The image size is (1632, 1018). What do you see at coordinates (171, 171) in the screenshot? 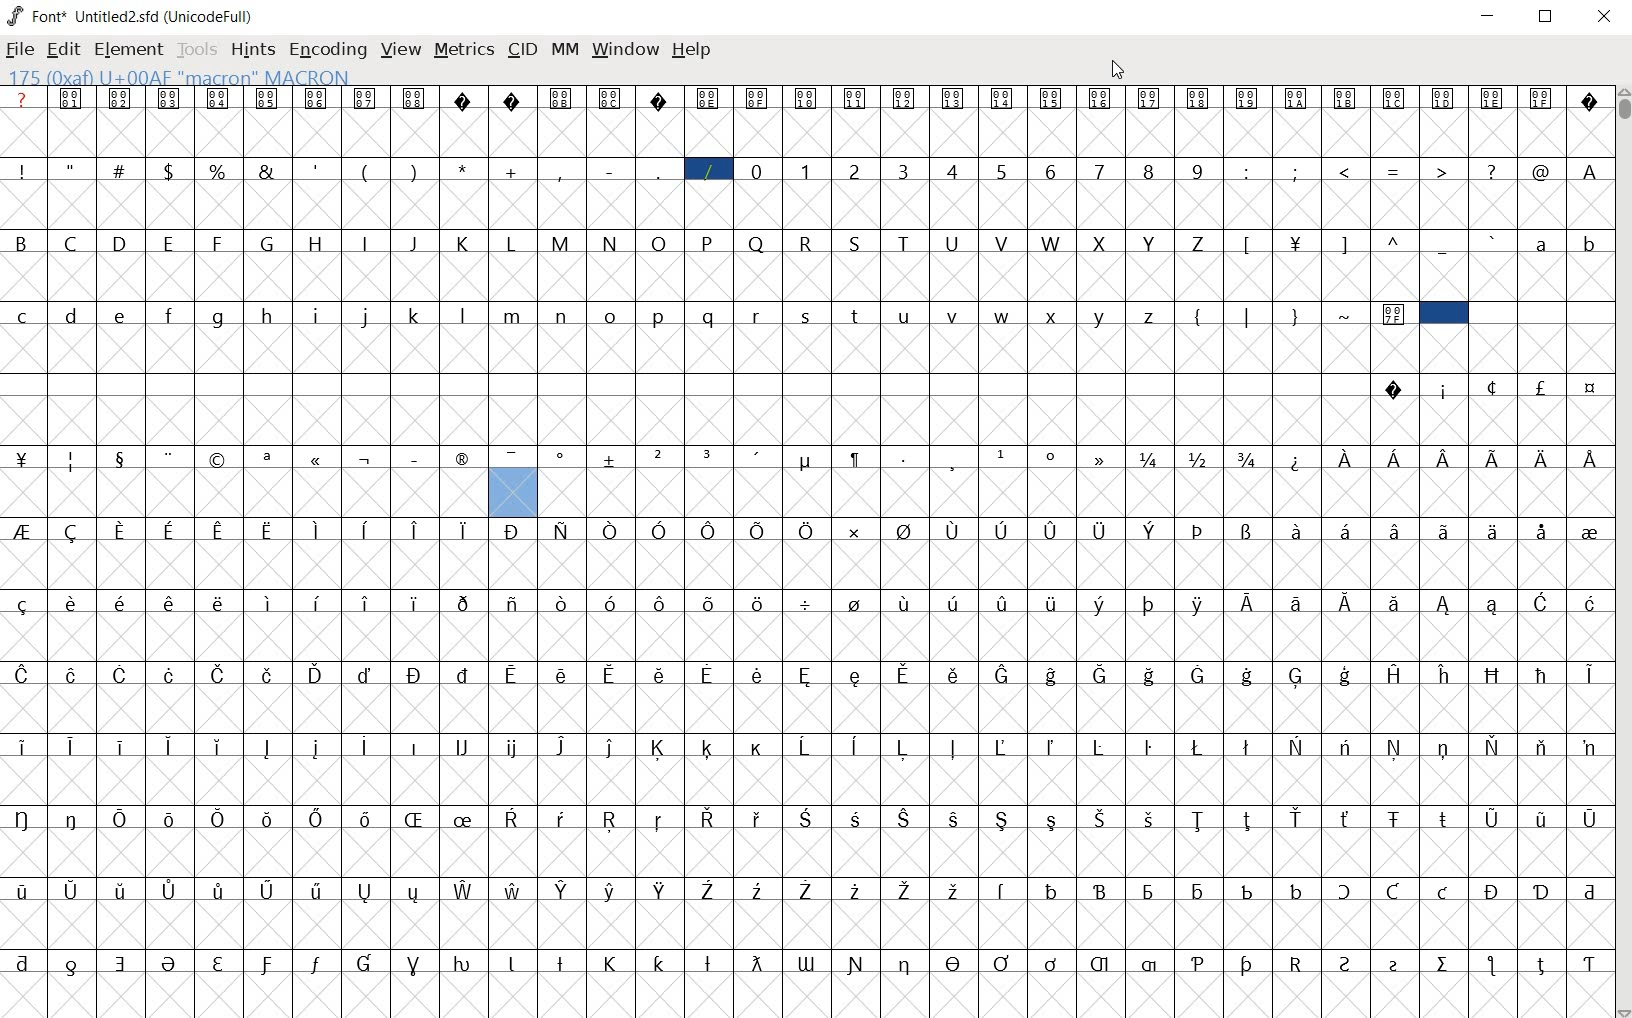
I see `$` at bounding box center [171, 171].